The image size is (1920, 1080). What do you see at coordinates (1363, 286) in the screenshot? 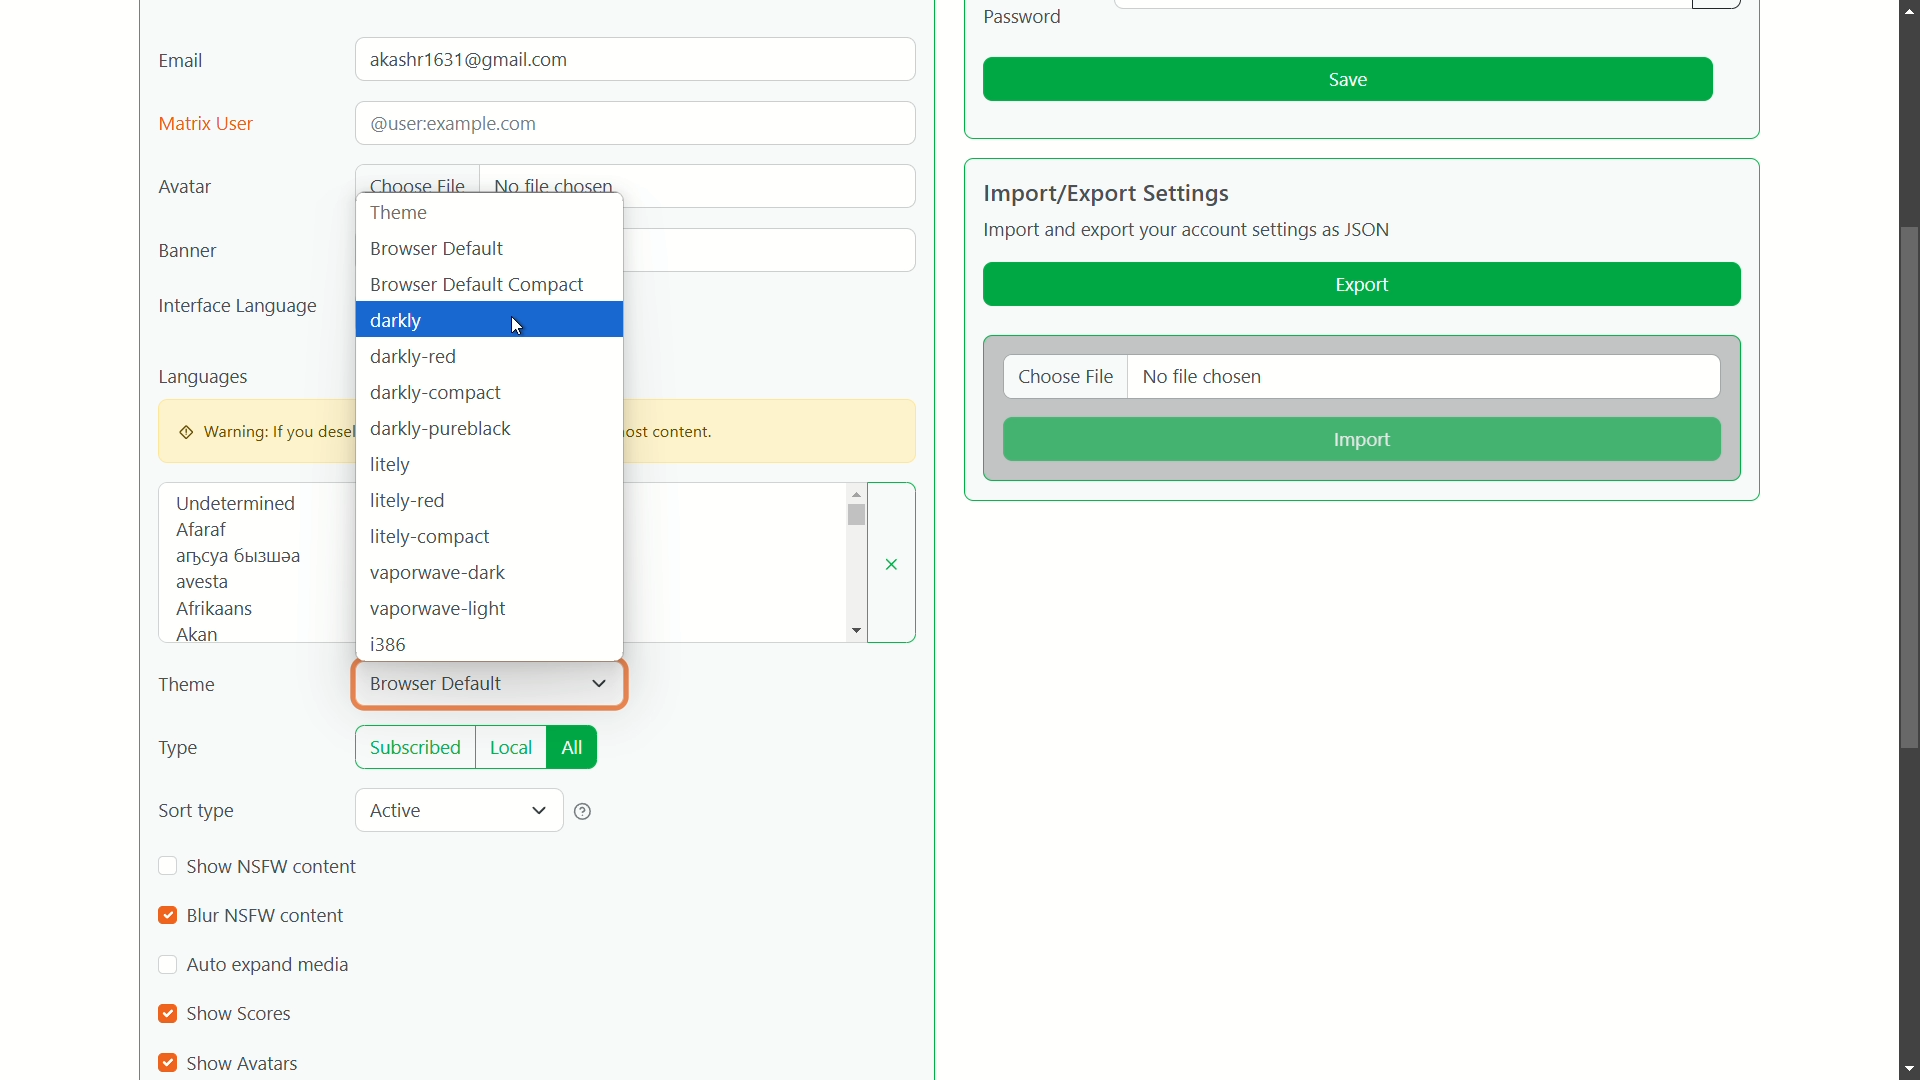
I see `export` at bounding box center [1363, 286].